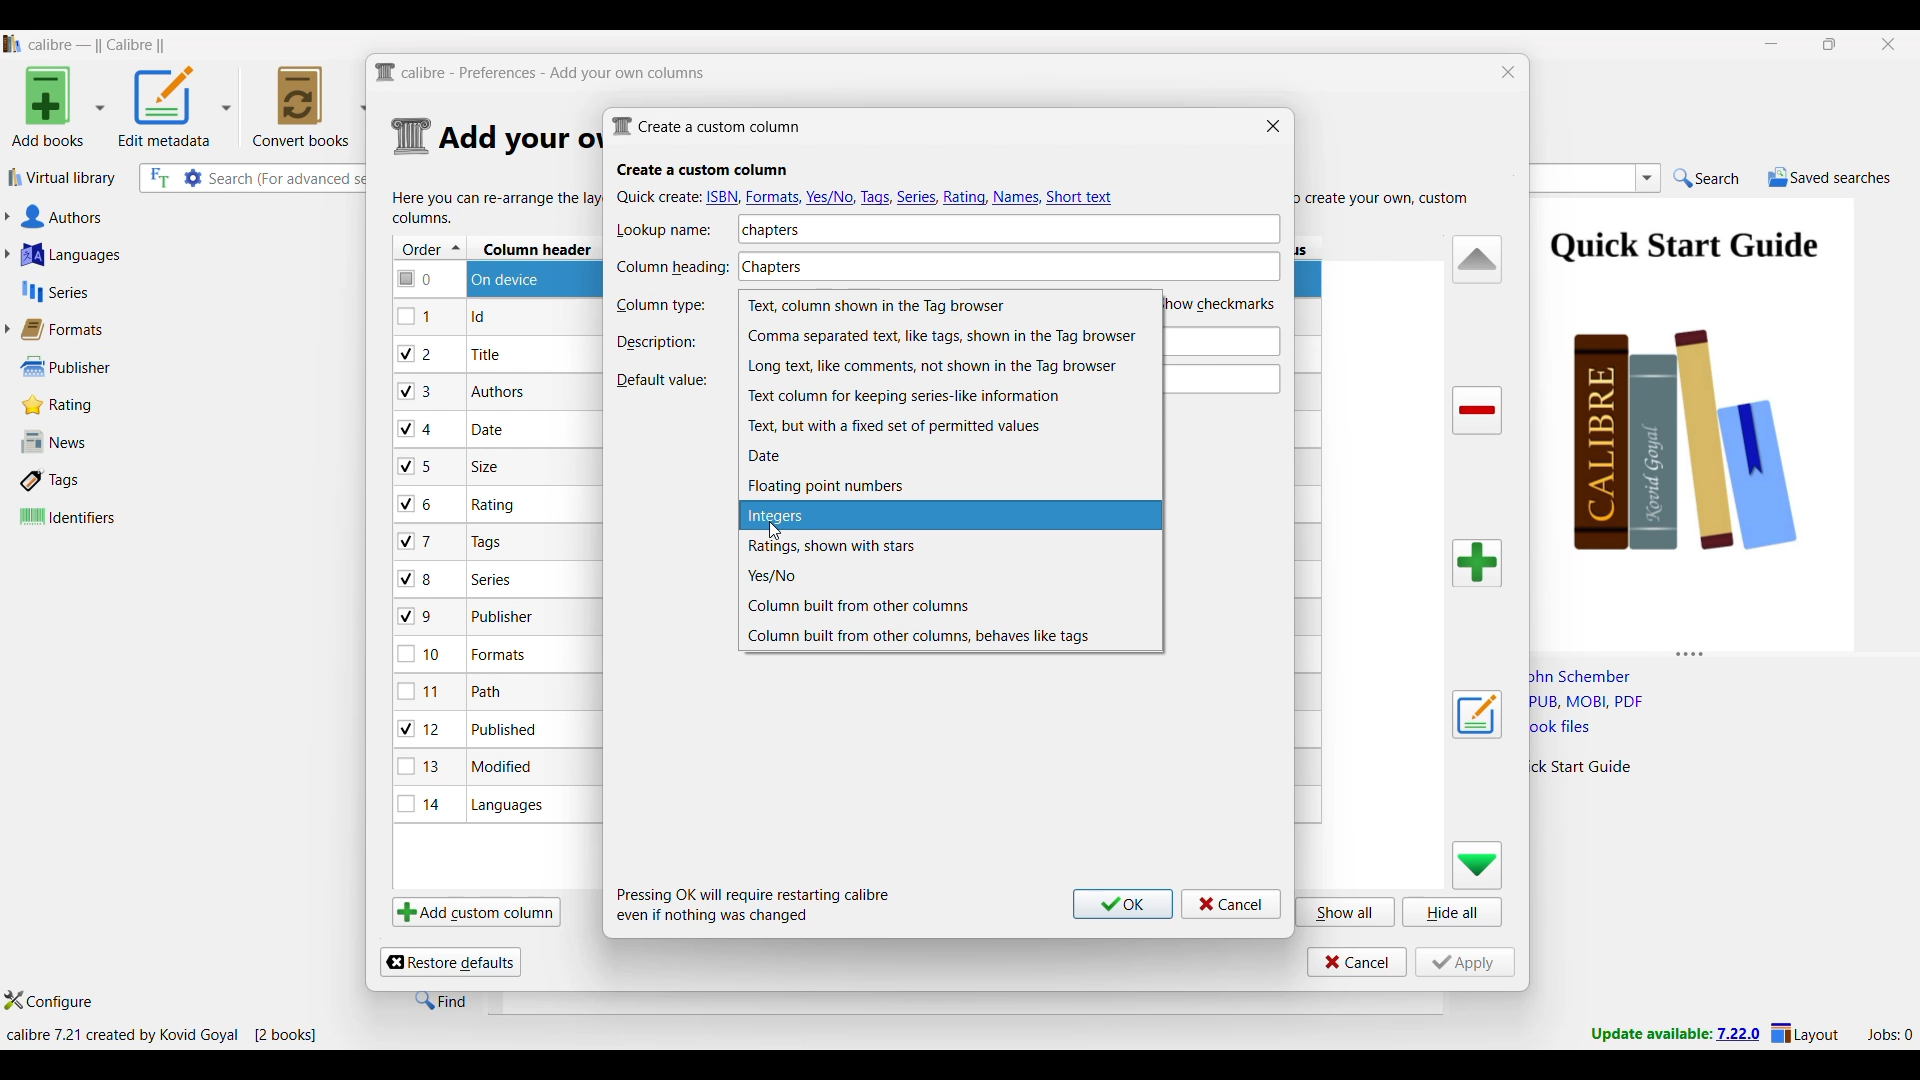 Image resolution: width=1920 pixels, height=1080 pixels. What do you see at coordinates (950, 576) in the screenshot?
I see `Yes/No` at bounding box center [950, 576].